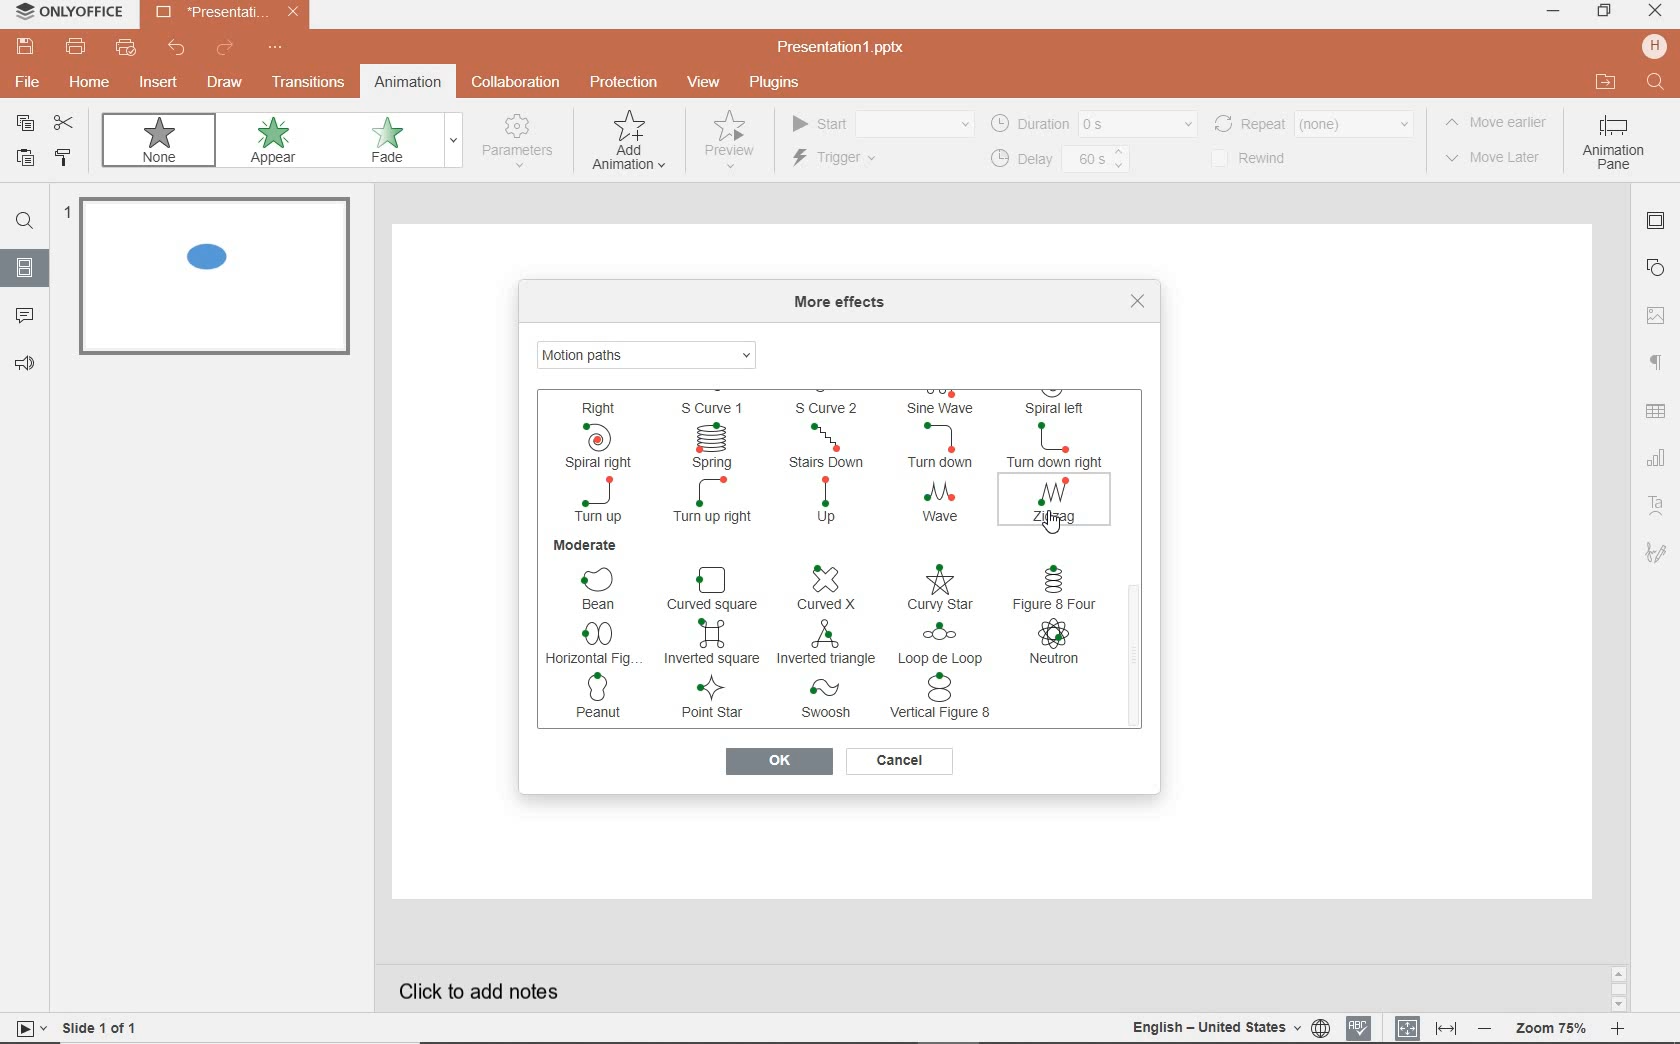  I want to click on OK, so click(777, 763).